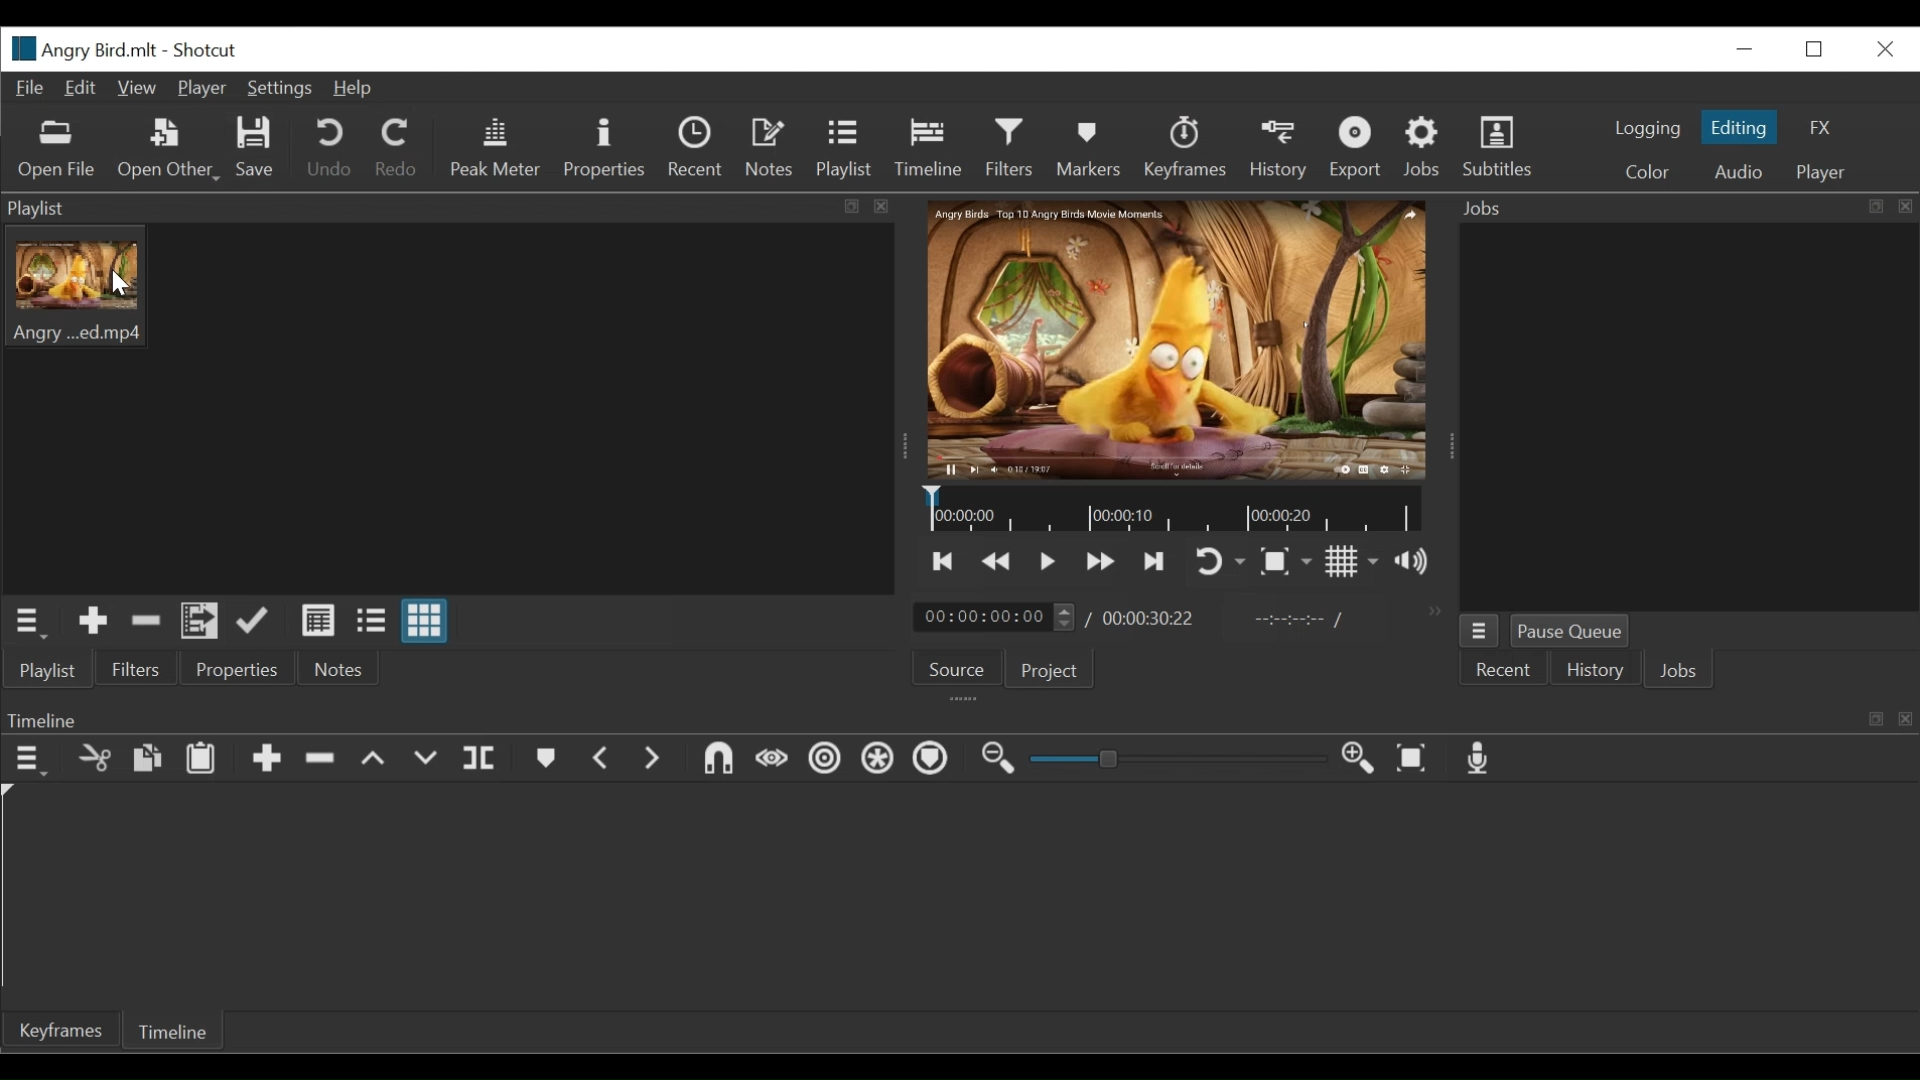 Image resolution: width=1920 pixels, height=1080 pixels. I want to click on Ripple all tracks, so click(879, 761).